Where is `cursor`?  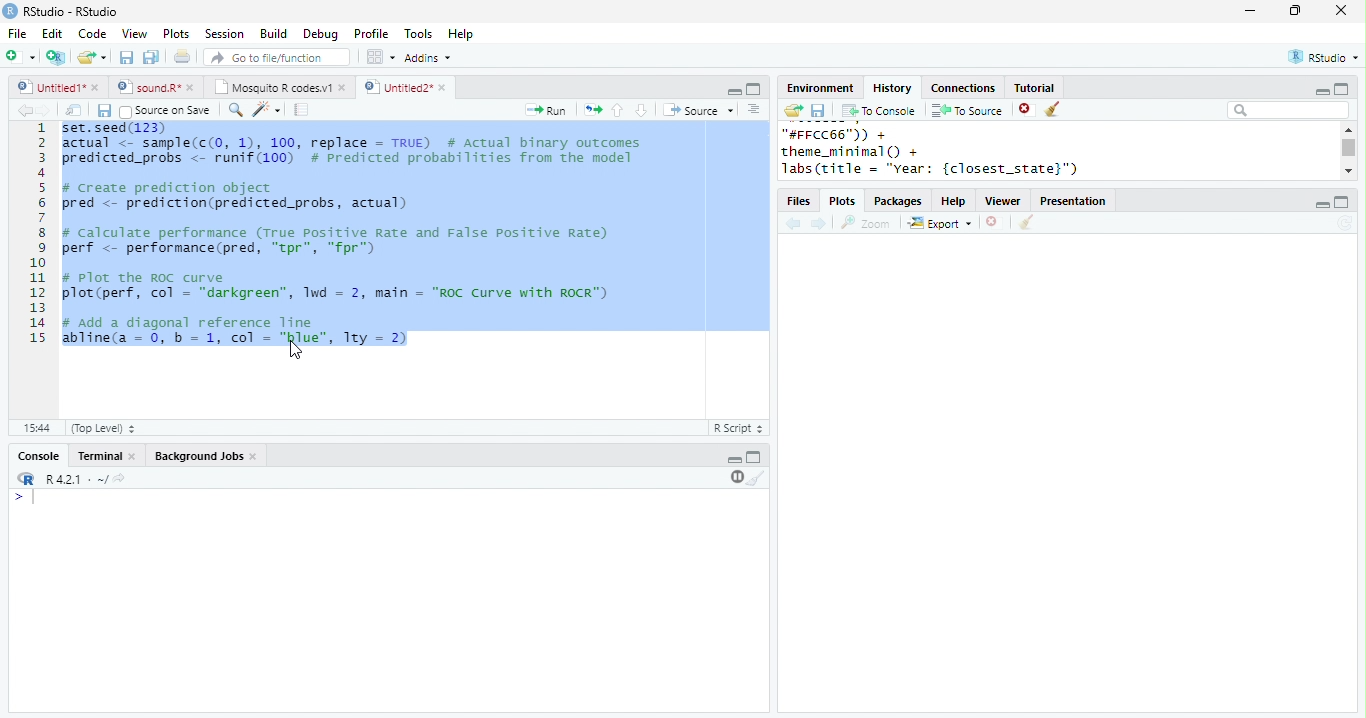
cursor is located at coordinates (295, 351).